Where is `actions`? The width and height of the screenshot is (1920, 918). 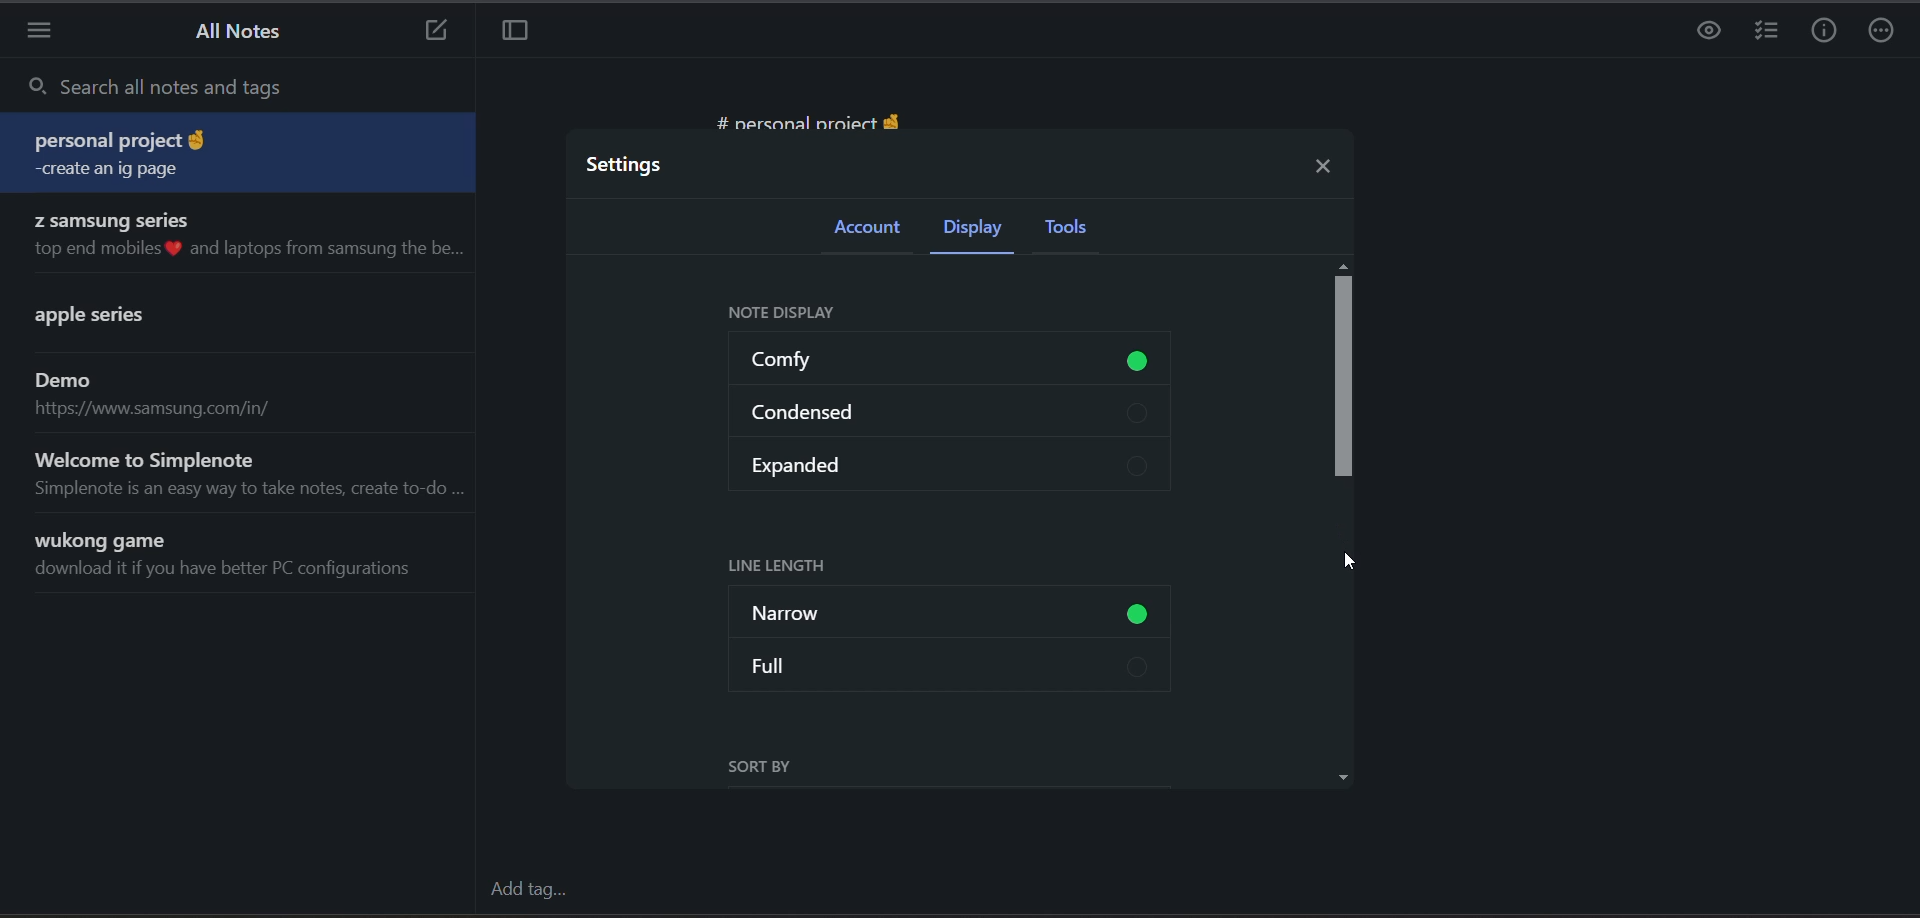 actions is located at coordinates (1882, 33).